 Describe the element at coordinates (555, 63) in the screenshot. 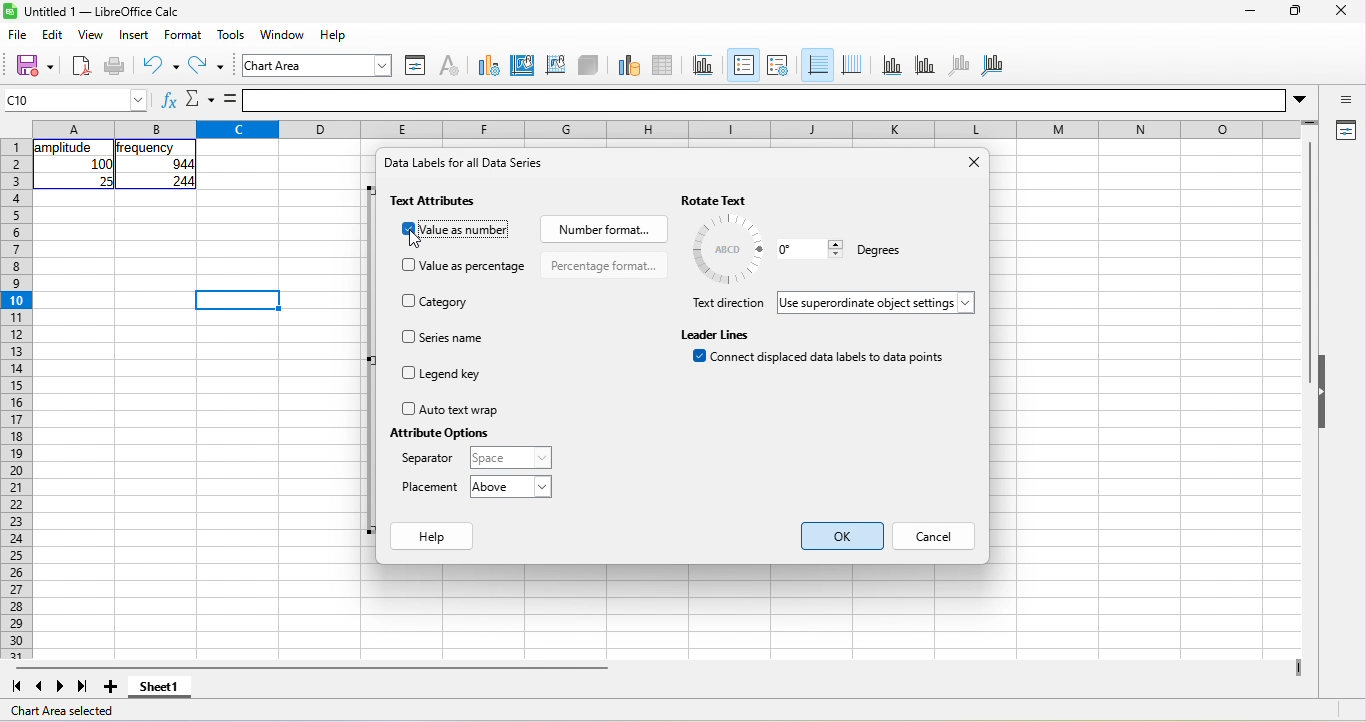

I see `chart wall` at that location.